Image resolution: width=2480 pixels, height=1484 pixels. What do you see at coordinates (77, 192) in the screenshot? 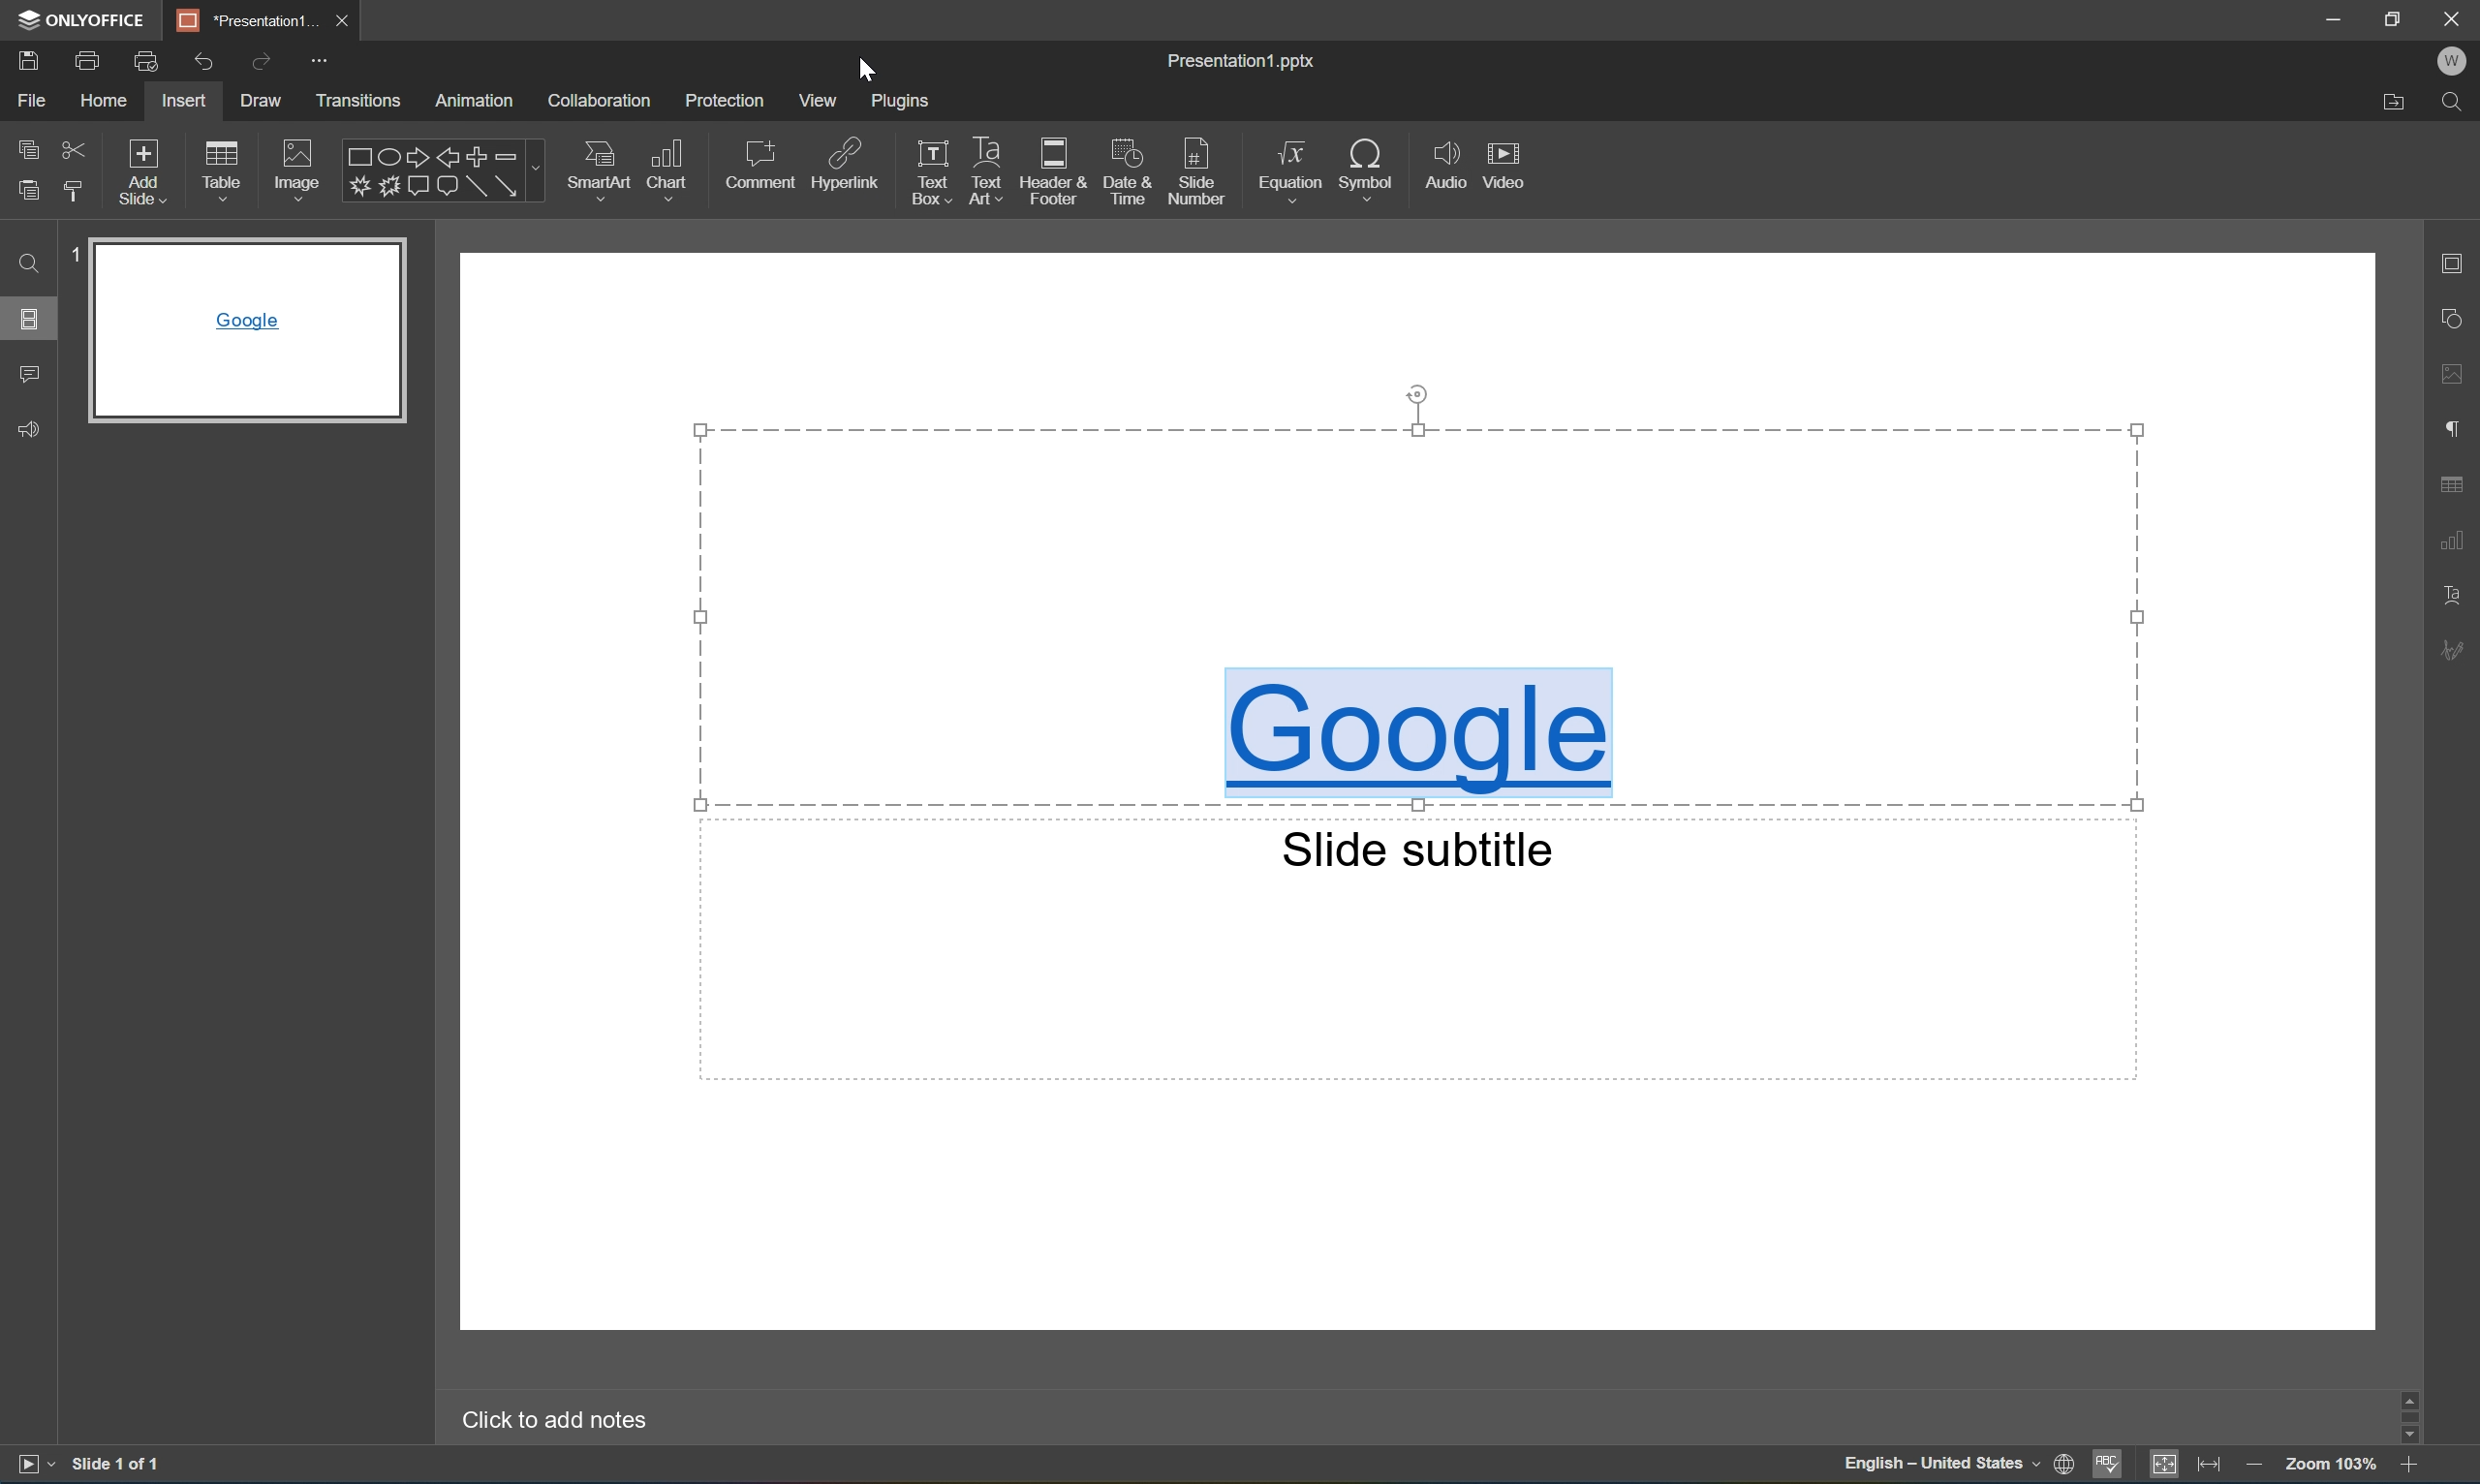
I see `Copy style` at bounding box center [77, 192].